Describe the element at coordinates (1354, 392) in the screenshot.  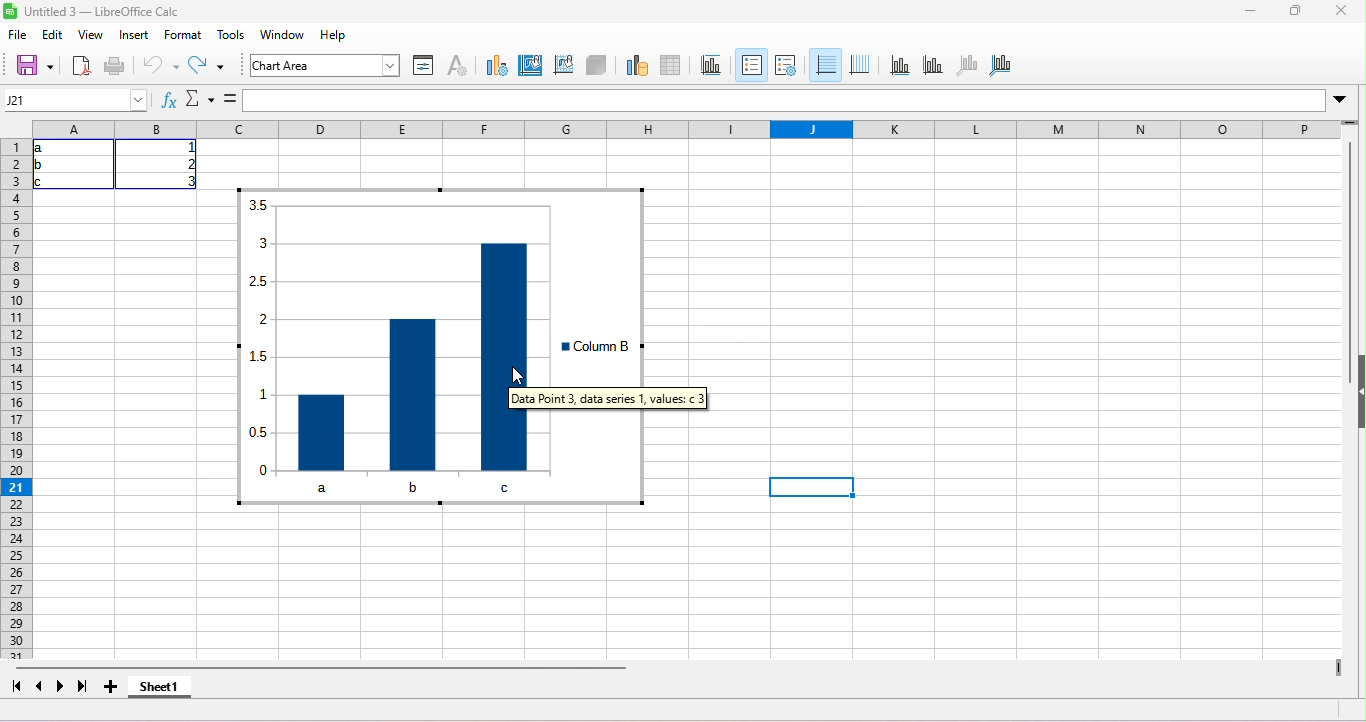
I see `height` at that location.